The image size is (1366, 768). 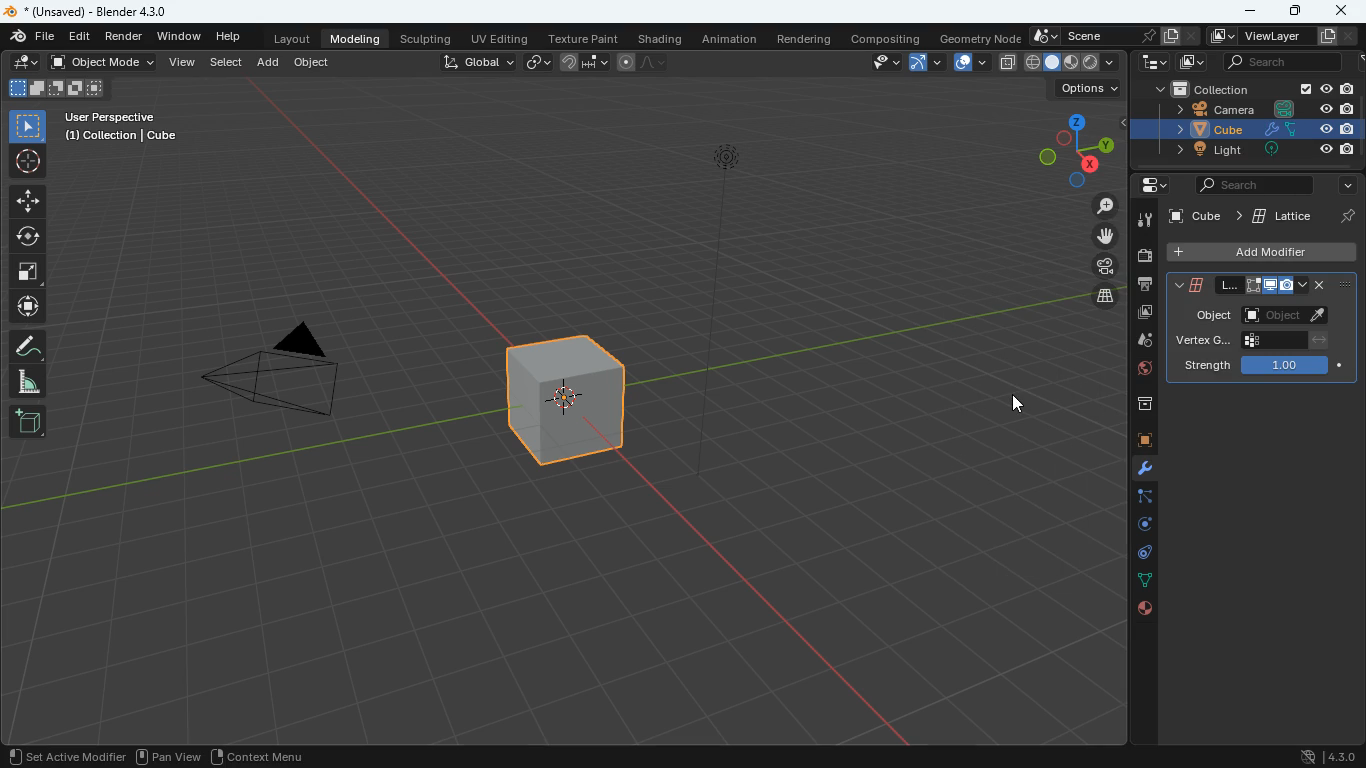 What do you see at coordinates (1272, 184) in the screenshot?
I see `search` at bounding box center [1272, 184].